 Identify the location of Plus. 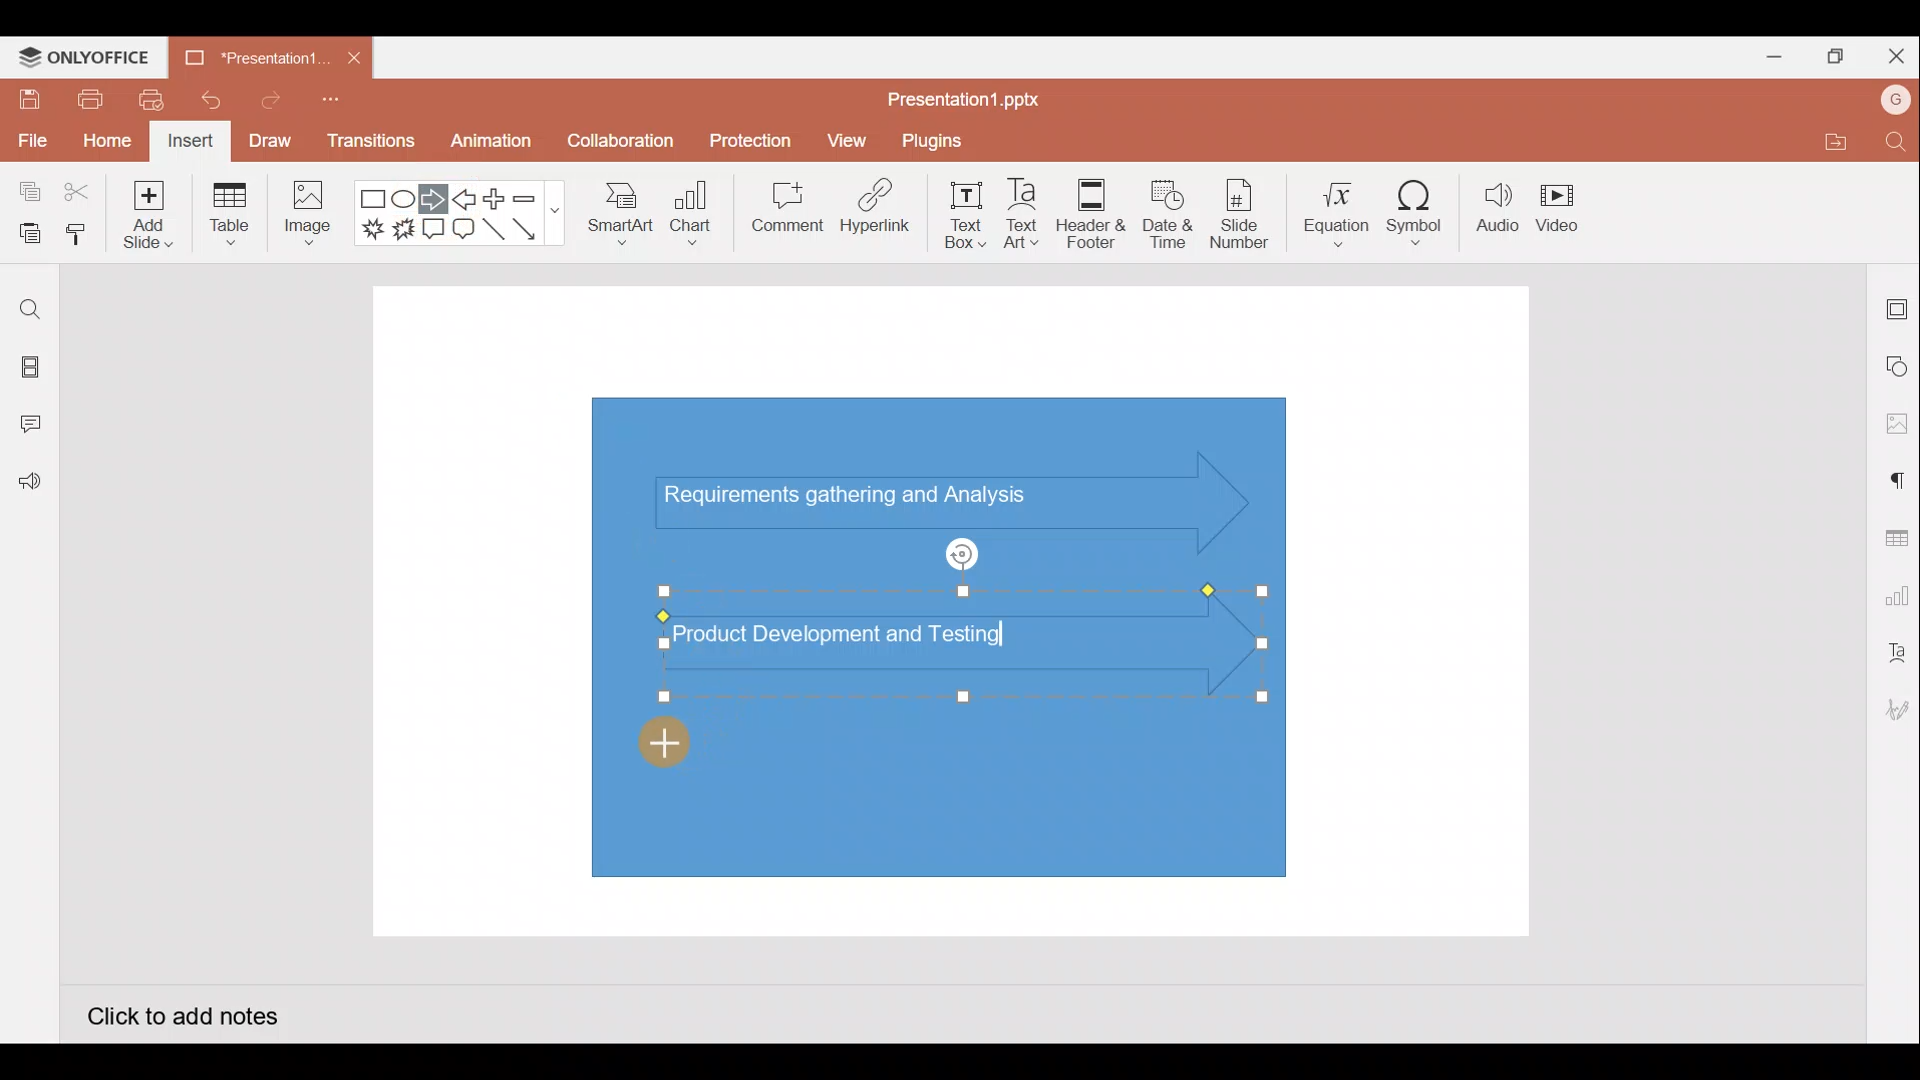
(499, 199).